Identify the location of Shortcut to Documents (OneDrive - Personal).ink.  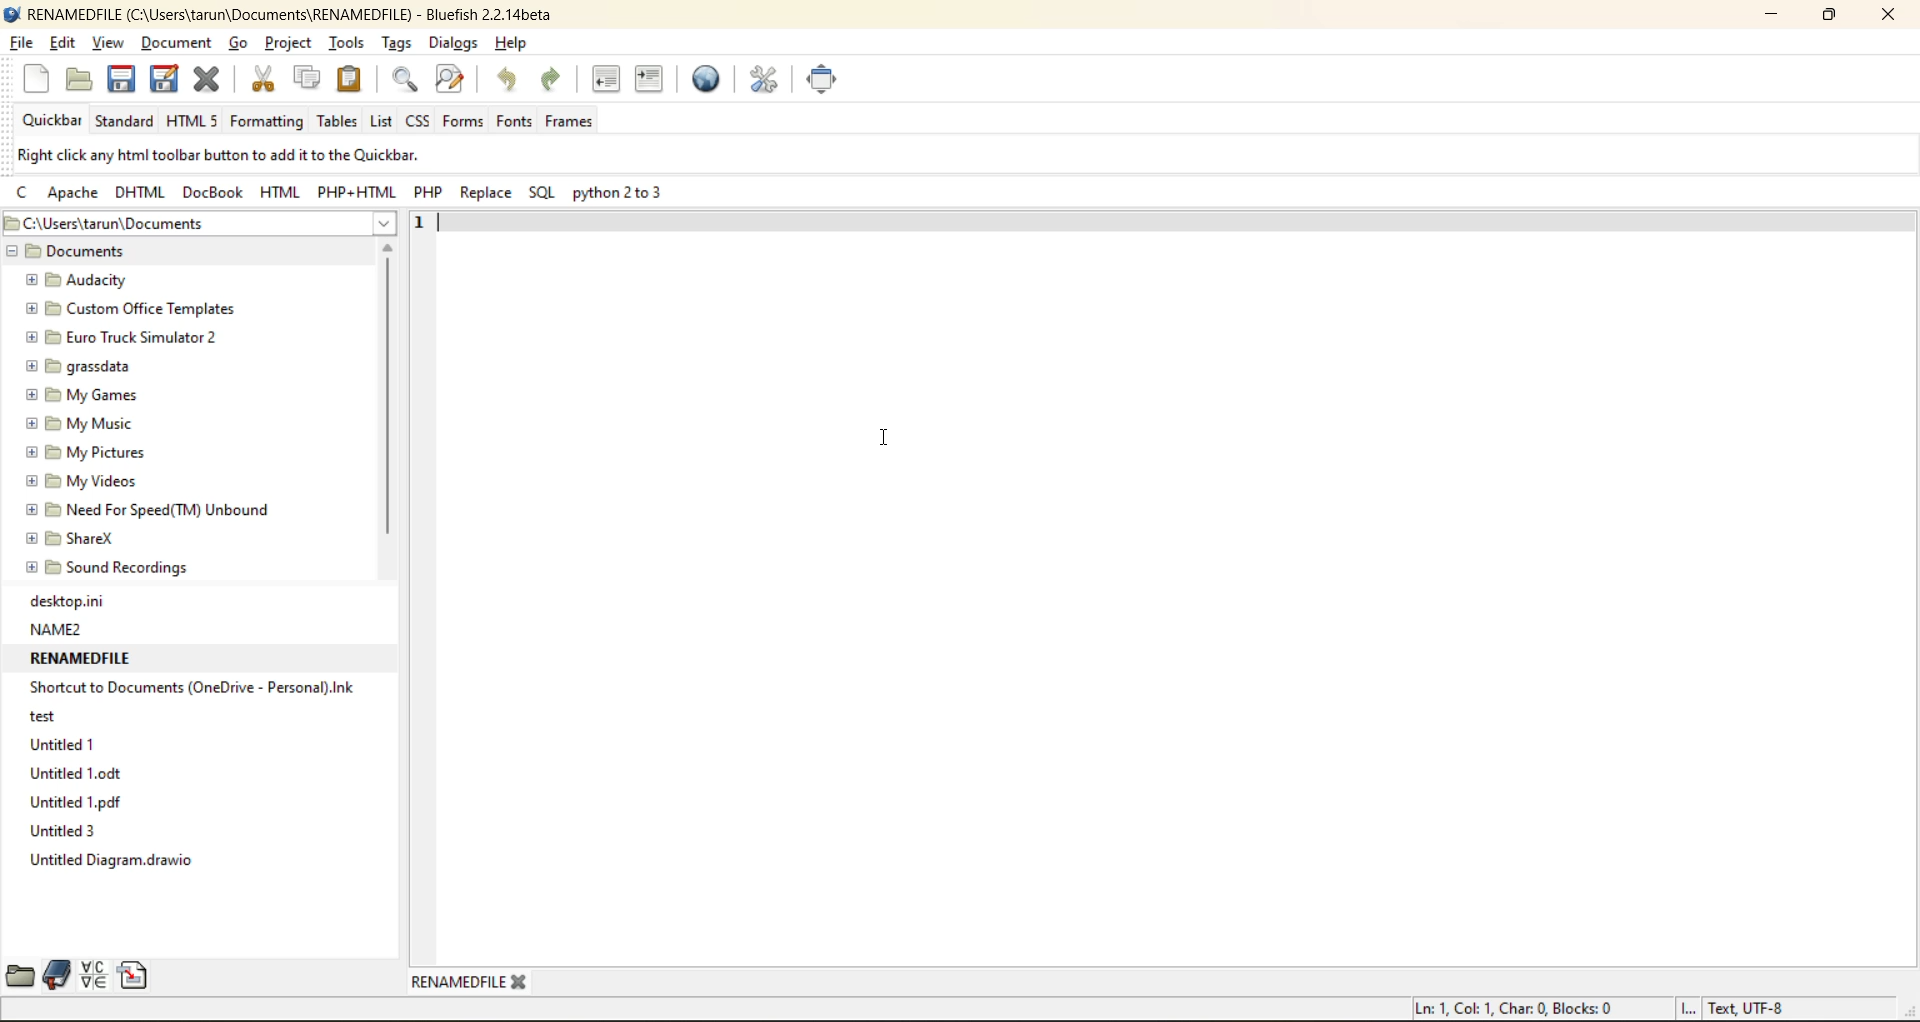
(190, 686).